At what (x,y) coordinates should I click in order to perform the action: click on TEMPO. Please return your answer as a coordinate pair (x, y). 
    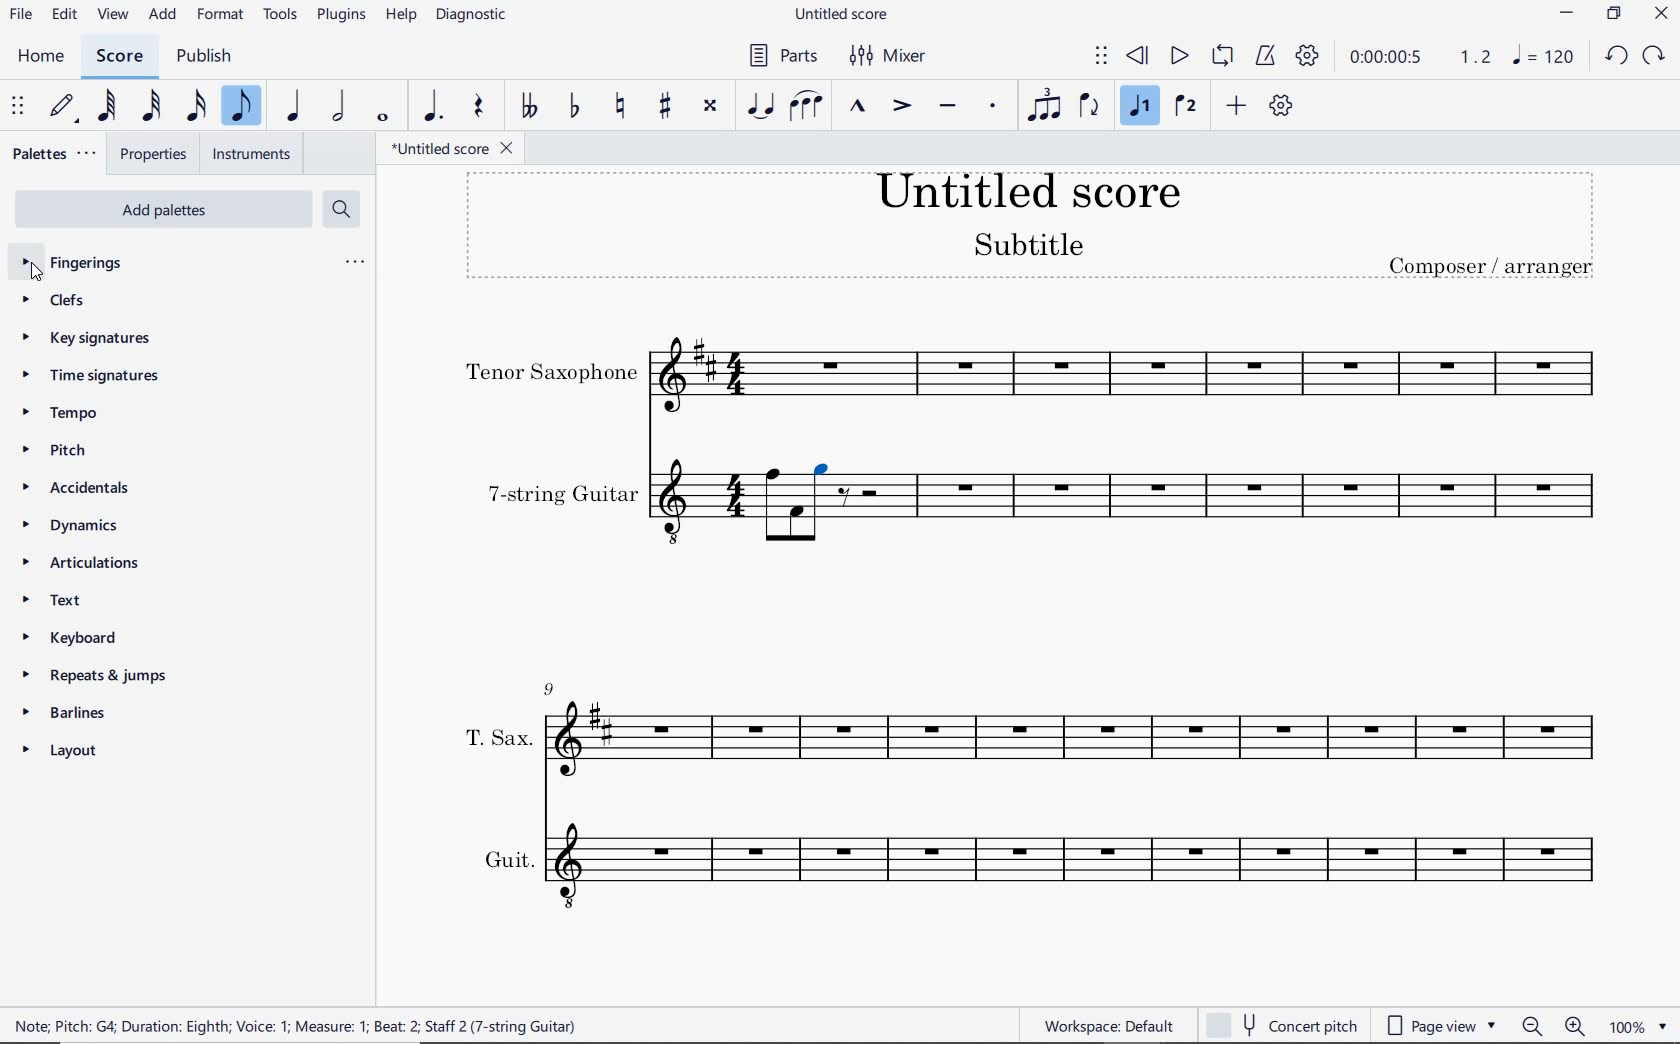
    Looking at the image, I should click on (65, 413).